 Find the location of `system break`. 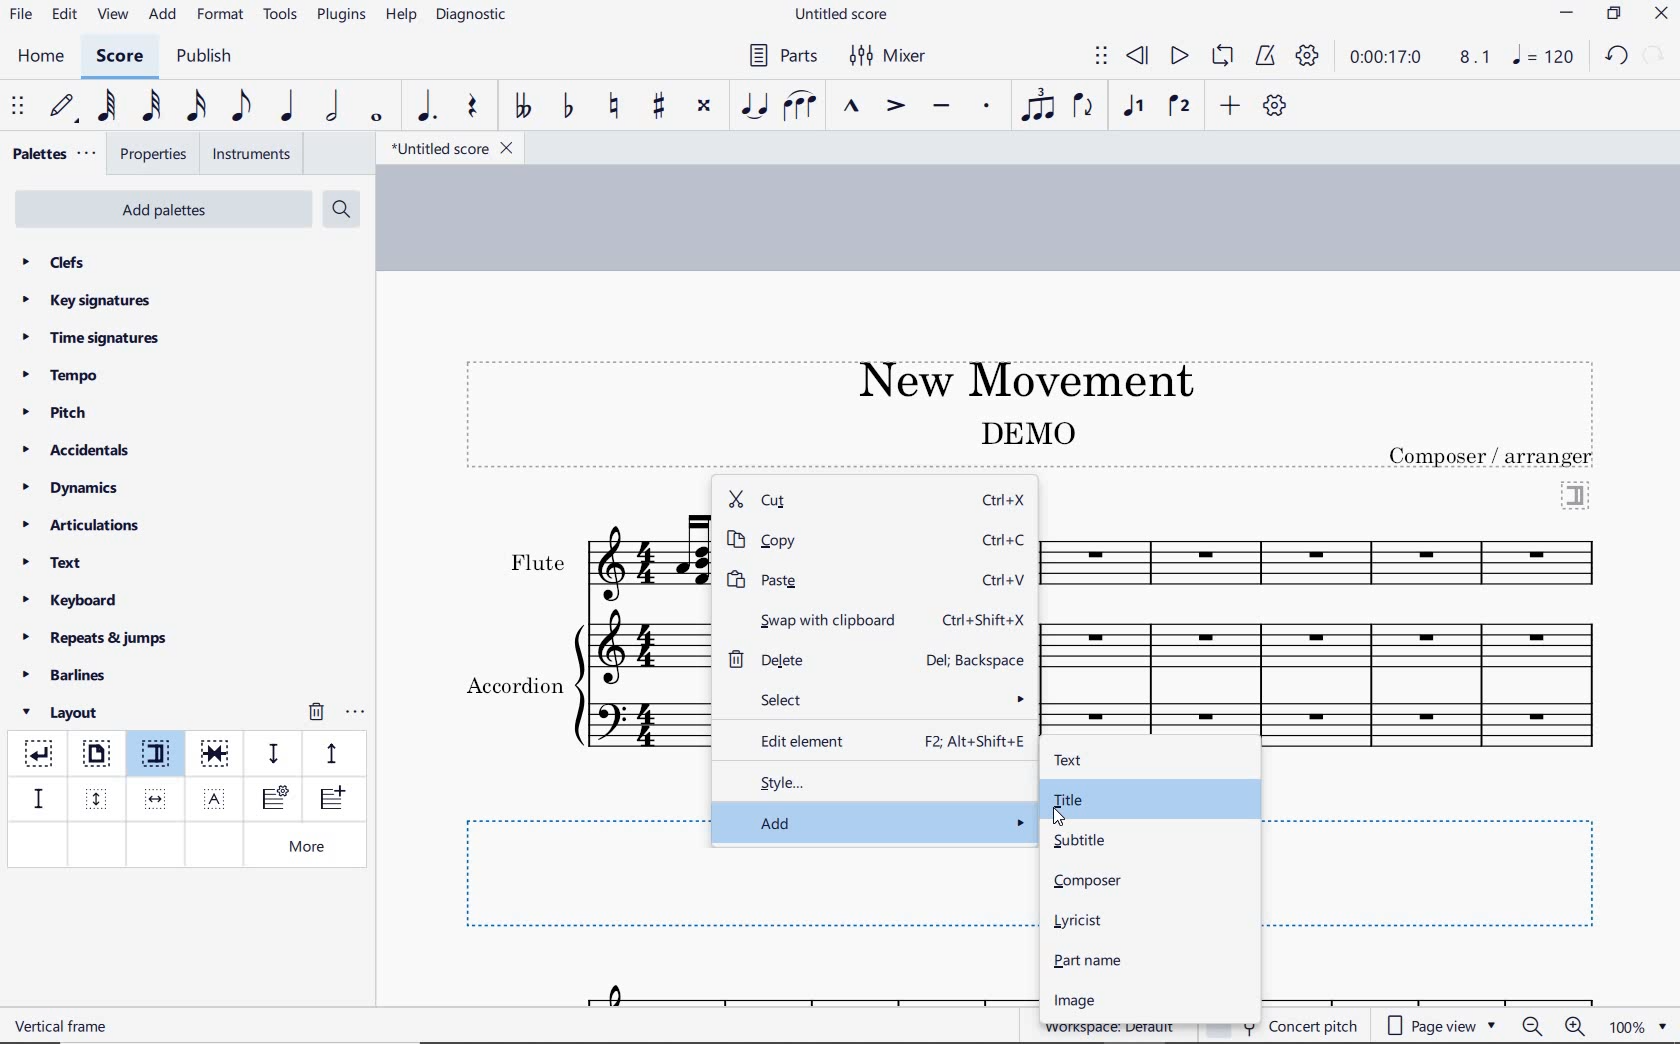

system break is located at coordinates (40, 750).